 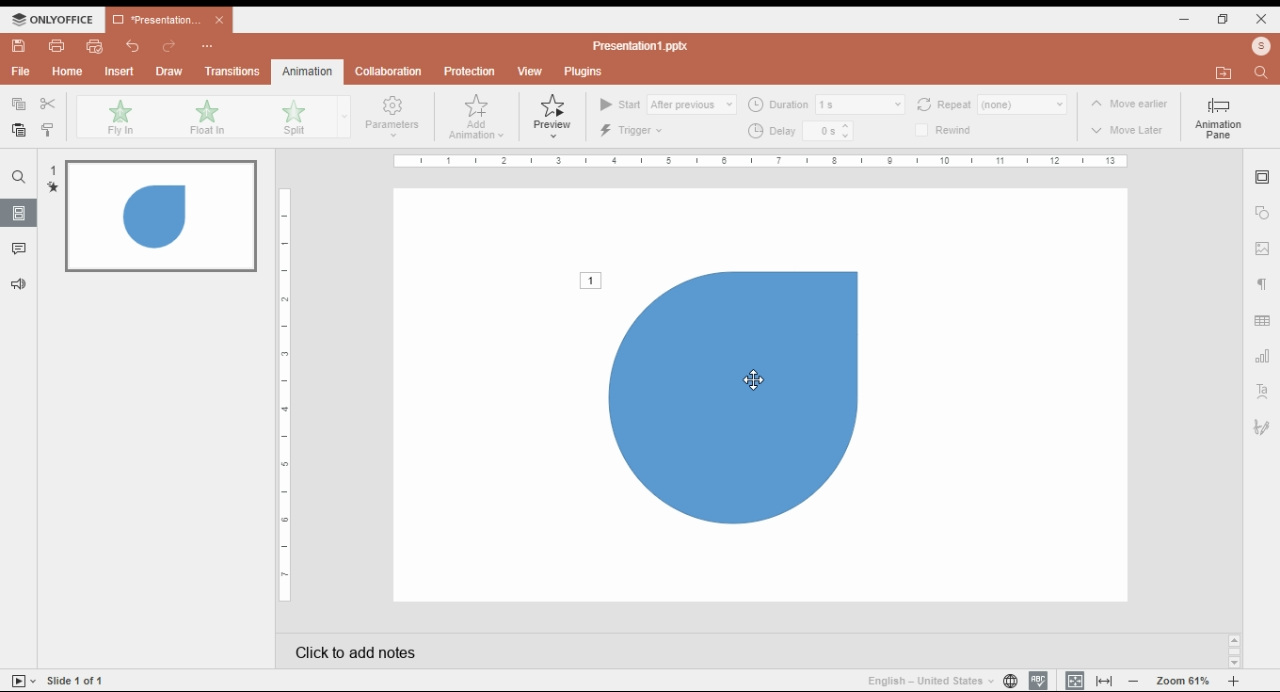 What do you see at coordinates (167, 20) in the screenshot?
I see `presentation ` at bounding box center [167, 20].